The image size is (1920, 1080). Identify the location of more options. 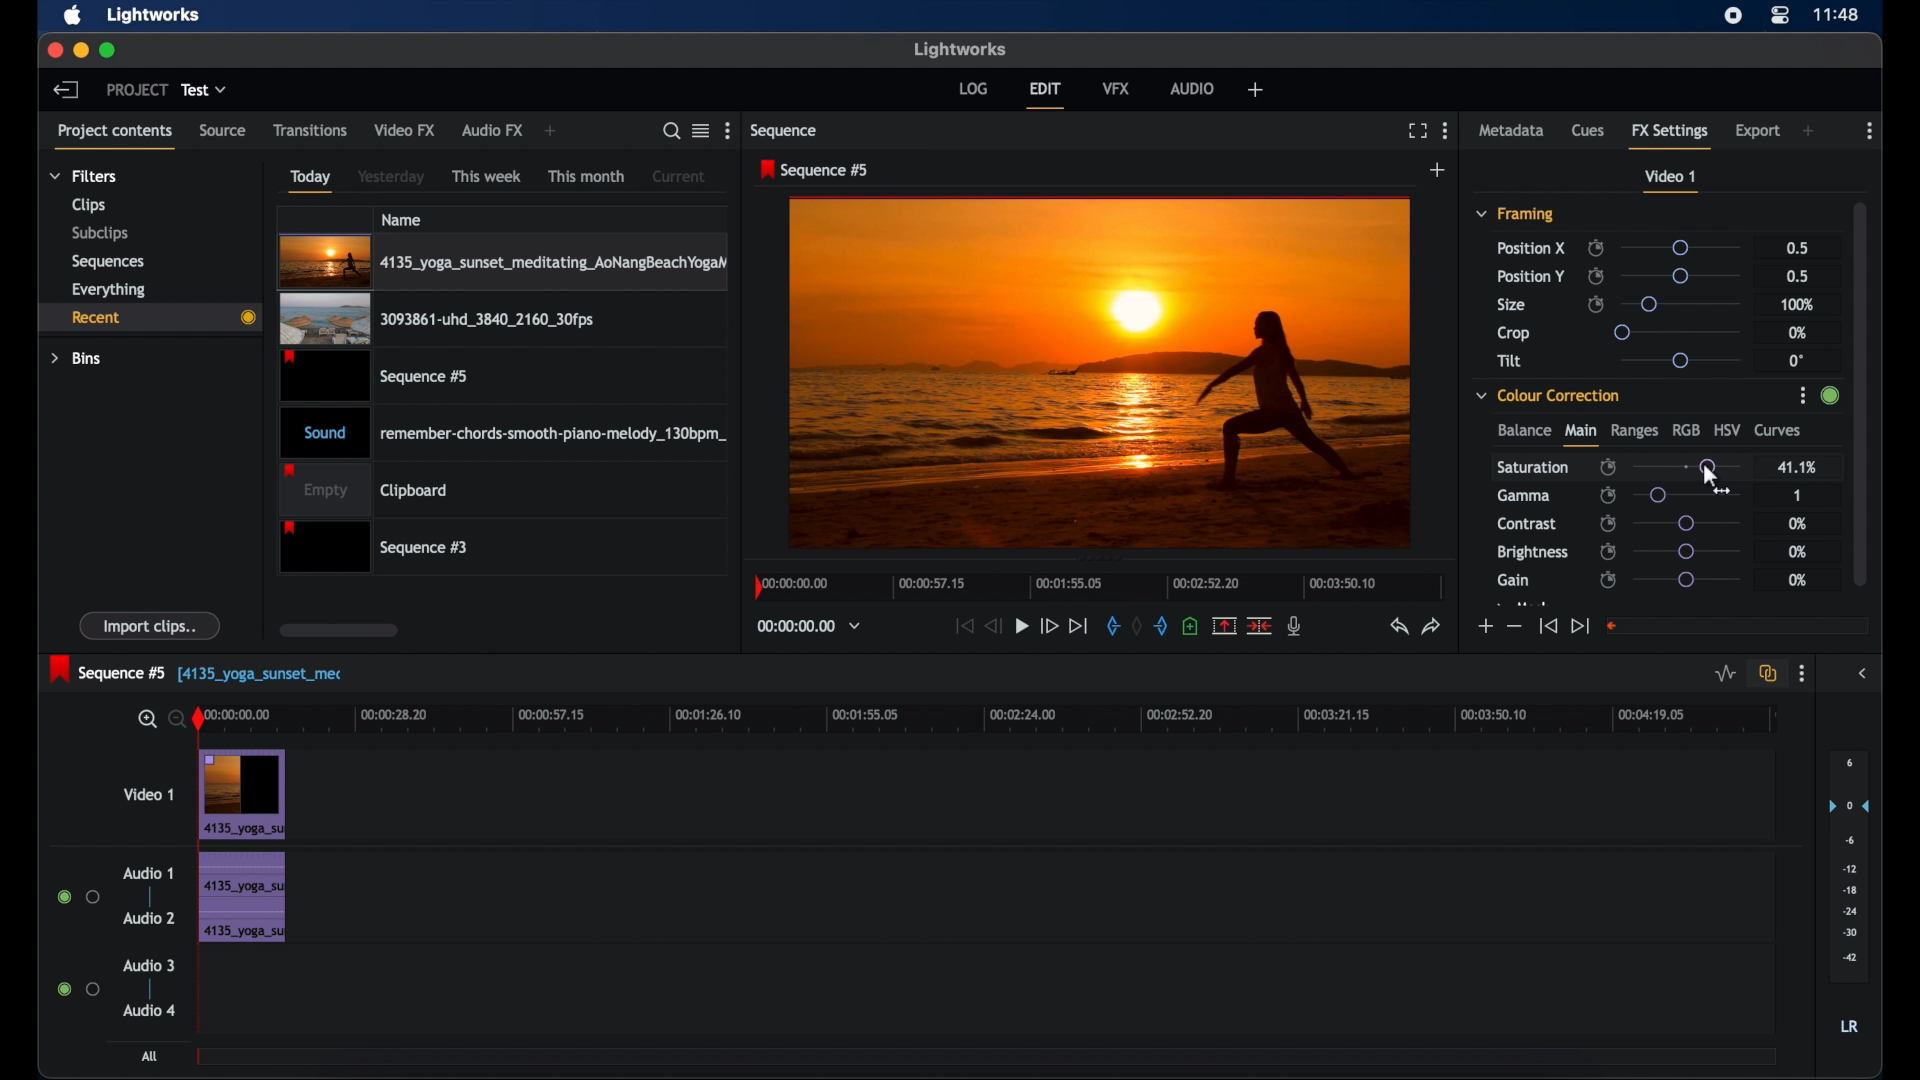
(1870, 131).